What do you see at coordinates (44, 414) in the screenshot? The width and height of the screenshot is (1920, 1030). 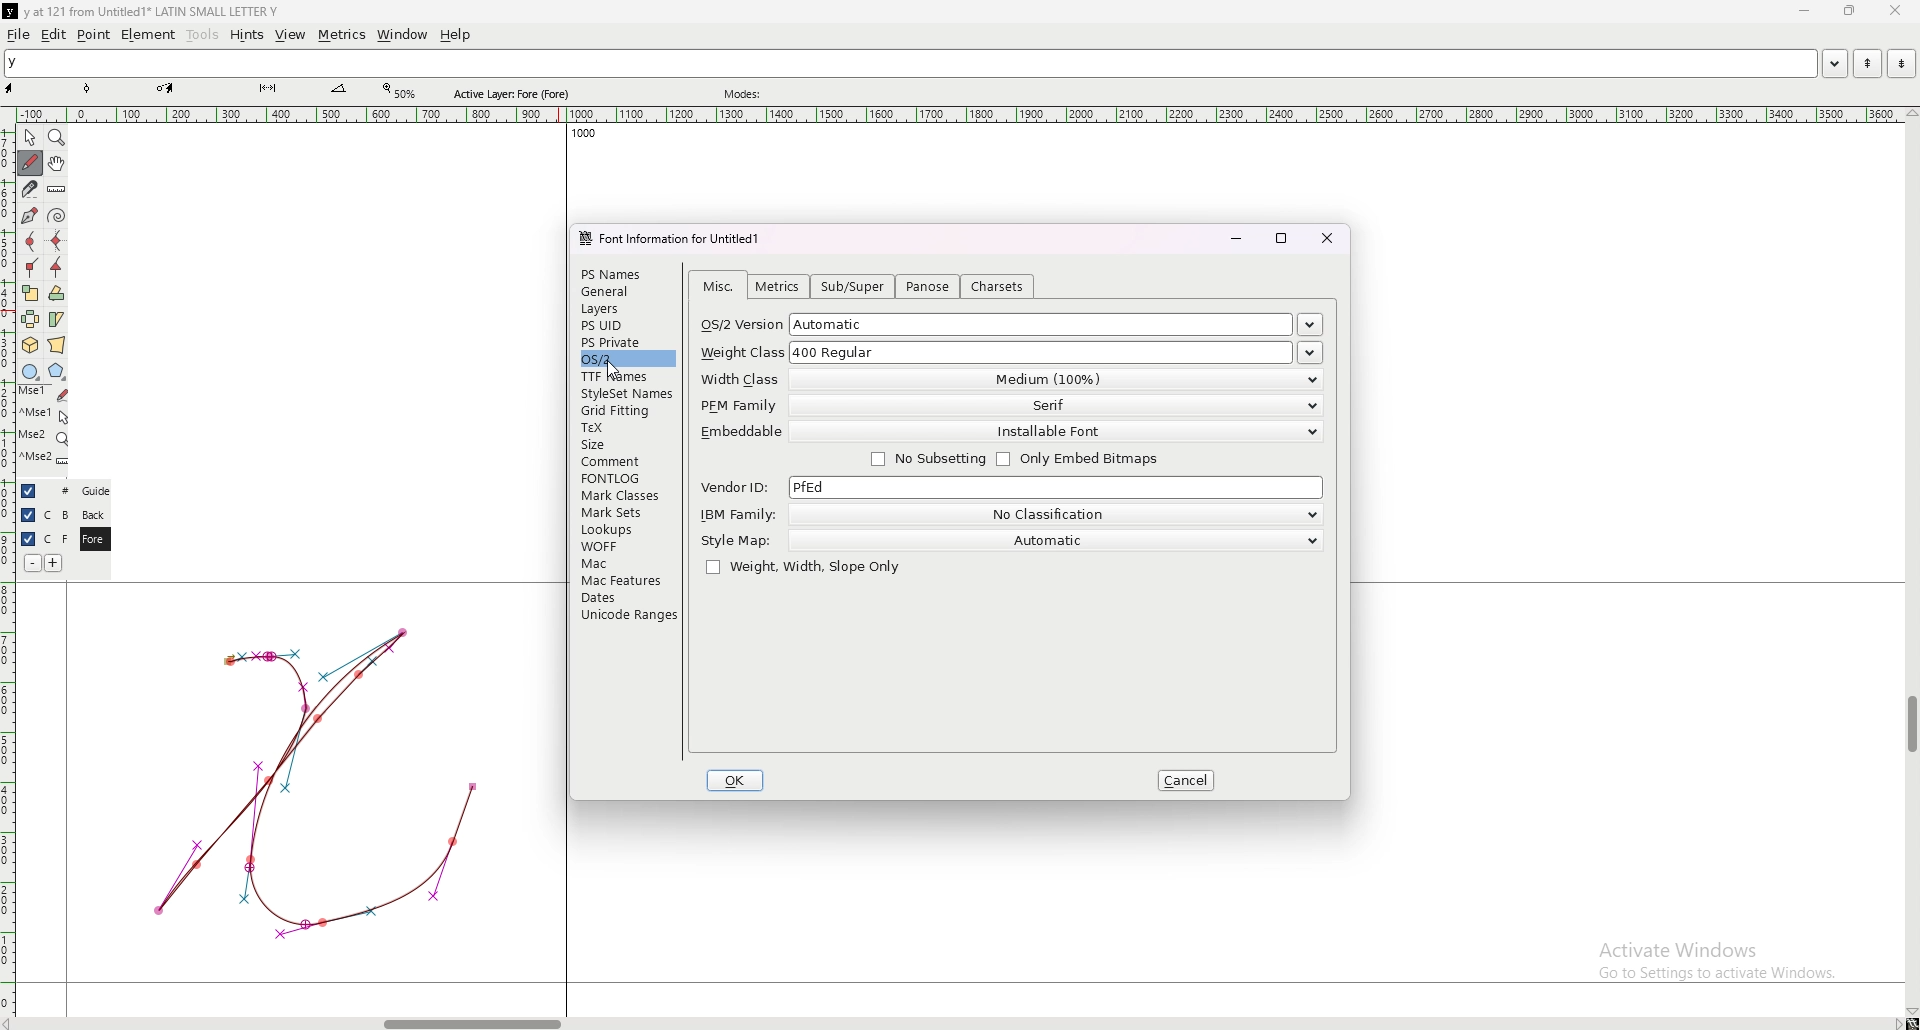 I see `mse 1` at bounding box center [44, 414].